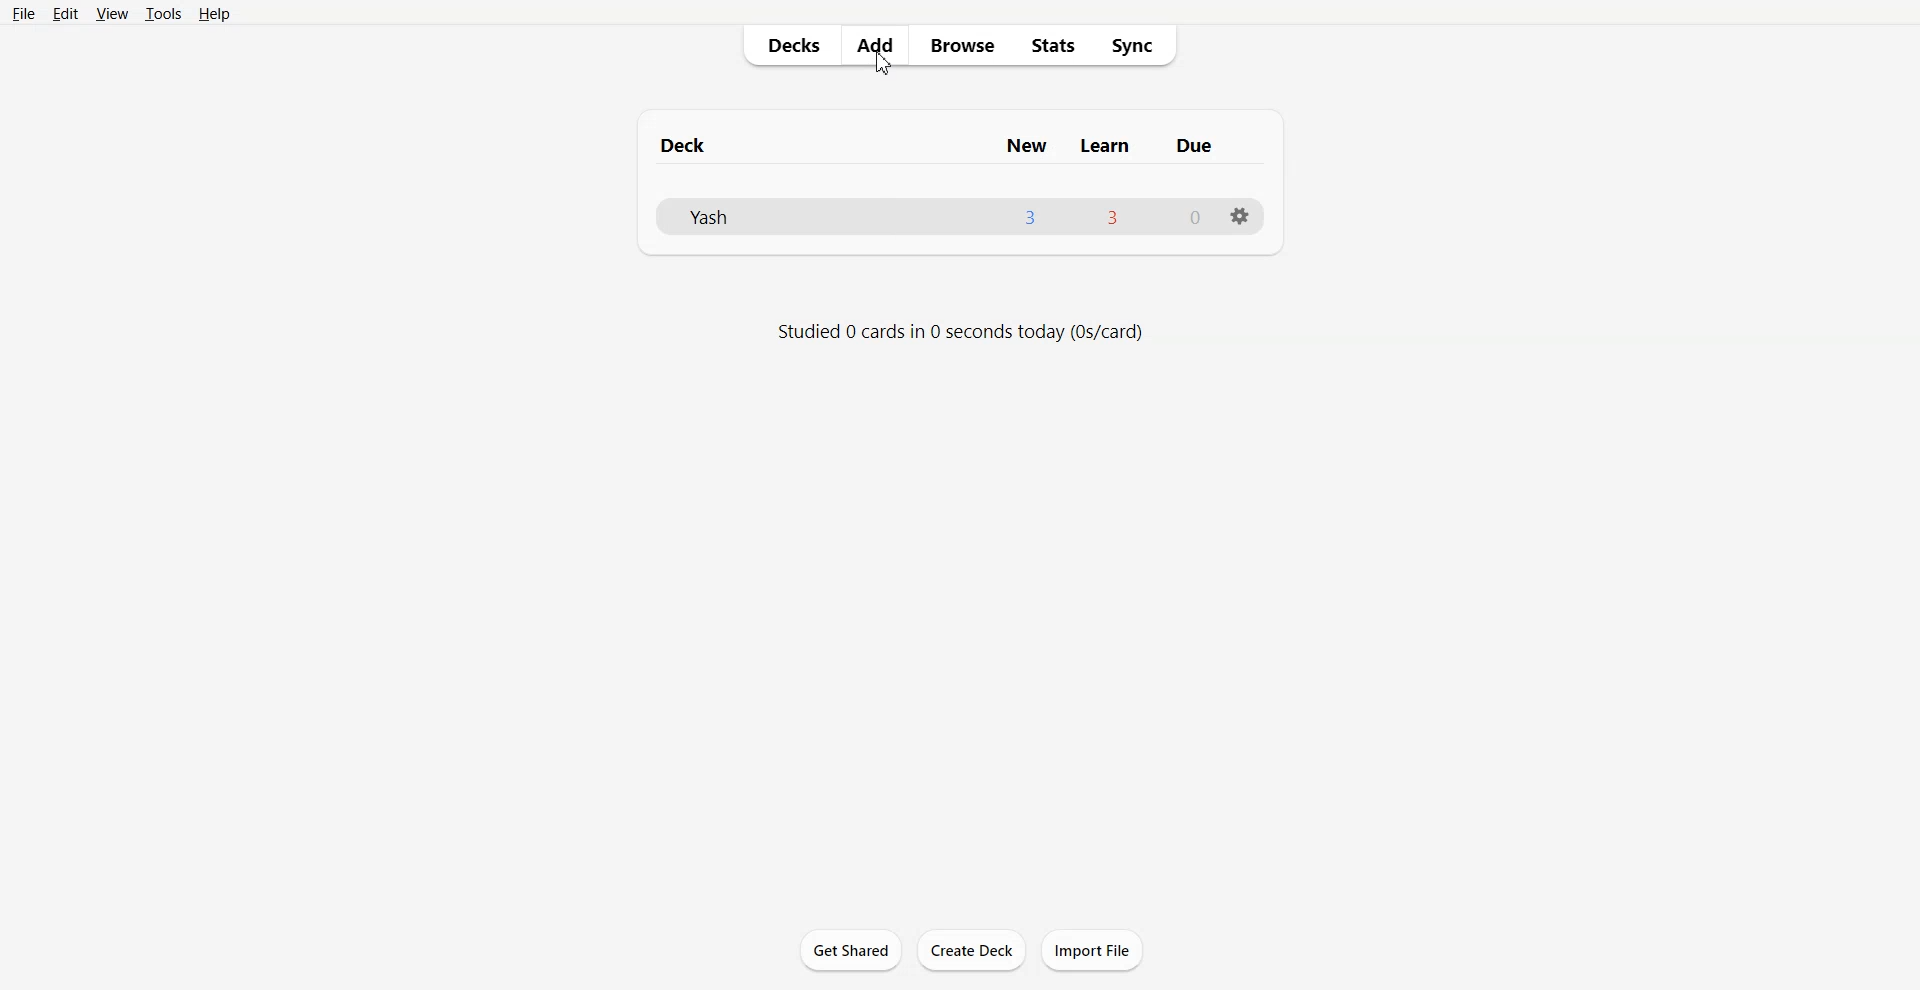 Image resolution: width=1920 pixels, height=990 pixels. Describe the element at coordinates (971, 950) in the screenshot. I see `Create Deck` at that location.